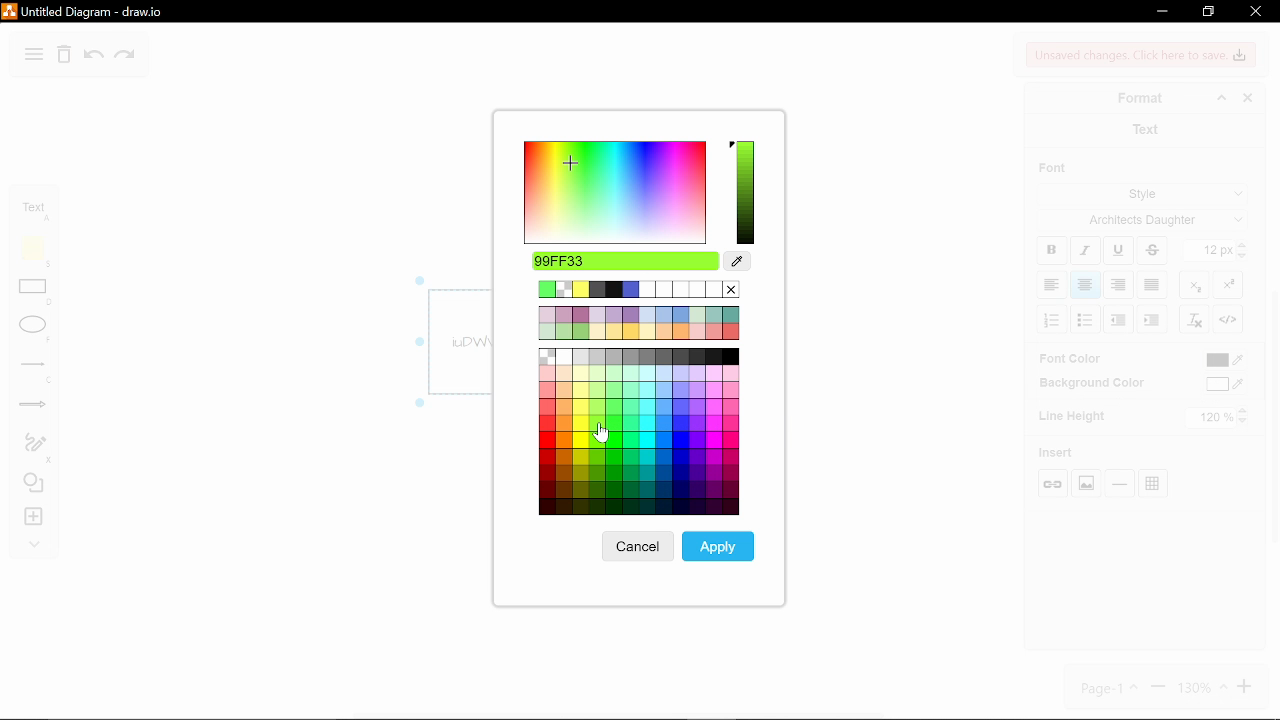  Describe the element at coordinates (1107, 689) in the screenshot. I see `page1` at that location.